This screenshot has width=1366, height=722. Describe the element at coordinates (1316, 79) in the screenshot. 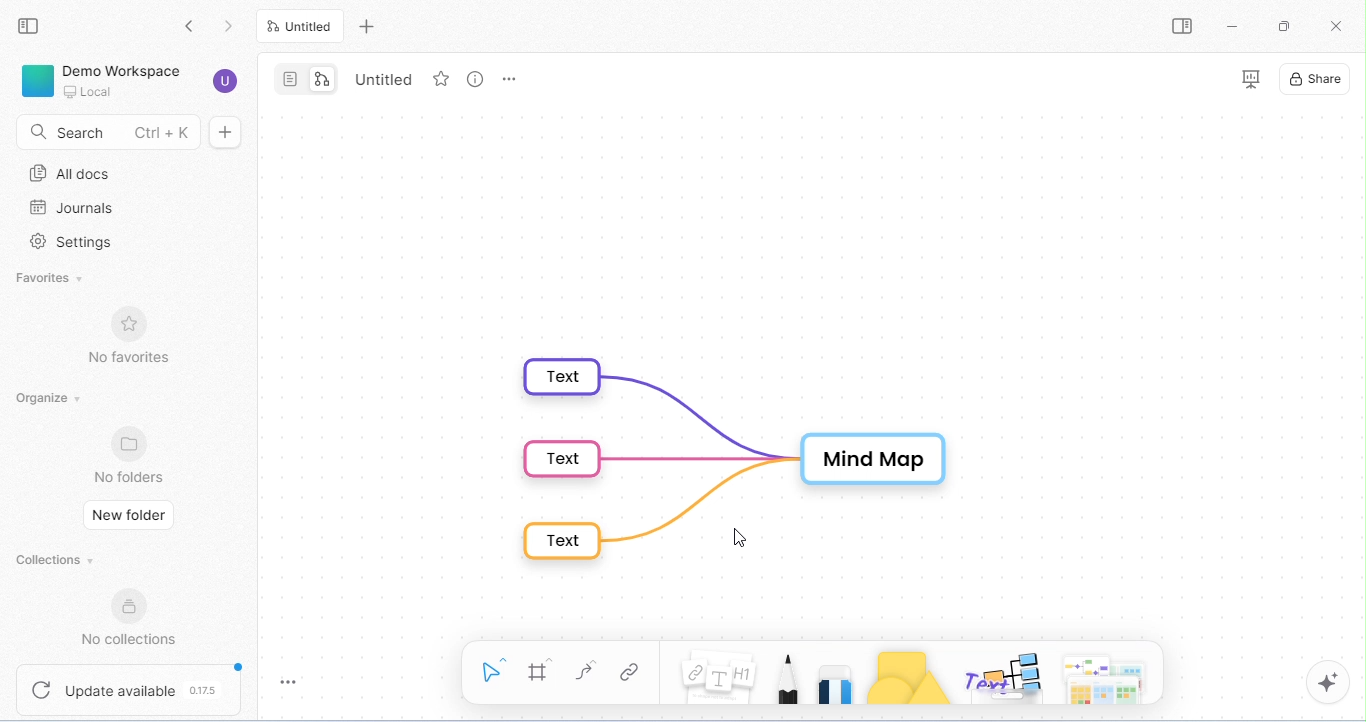

I see `share` at that location.